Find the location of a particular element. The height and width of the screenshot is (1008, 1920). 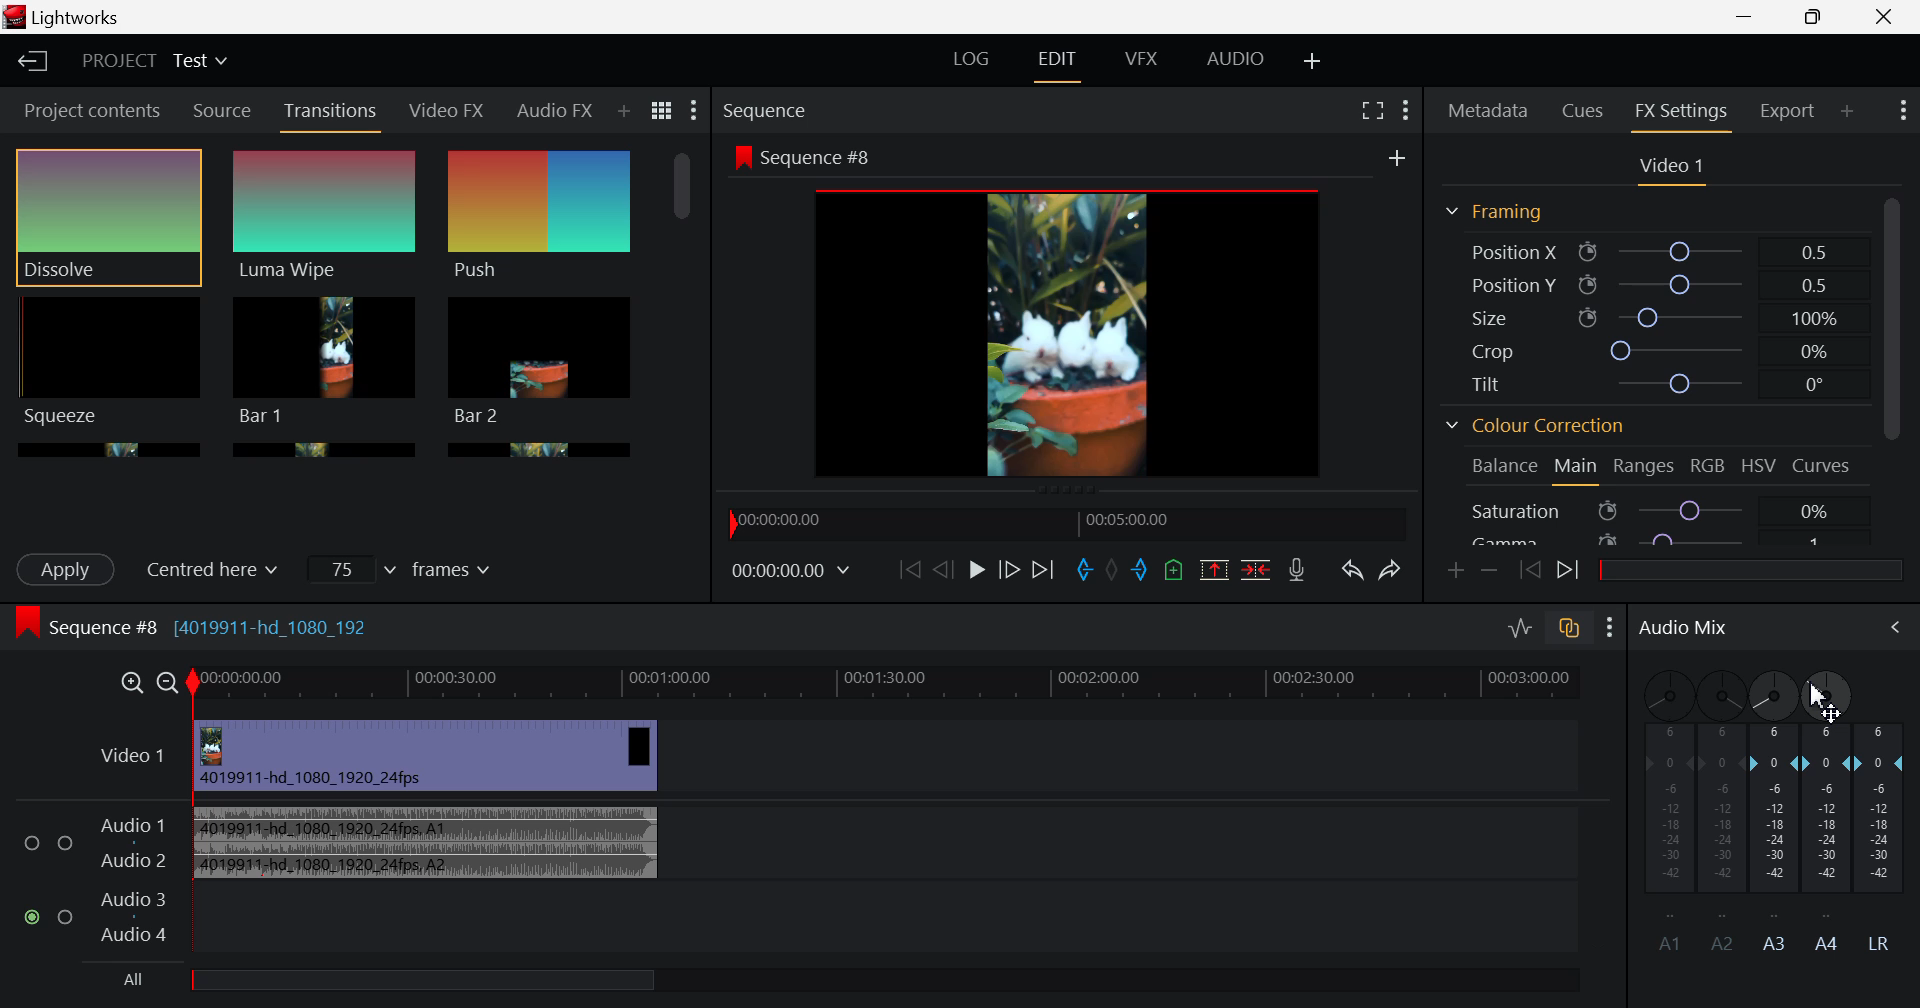

Mark Out is located at coordinates (1140, 570).